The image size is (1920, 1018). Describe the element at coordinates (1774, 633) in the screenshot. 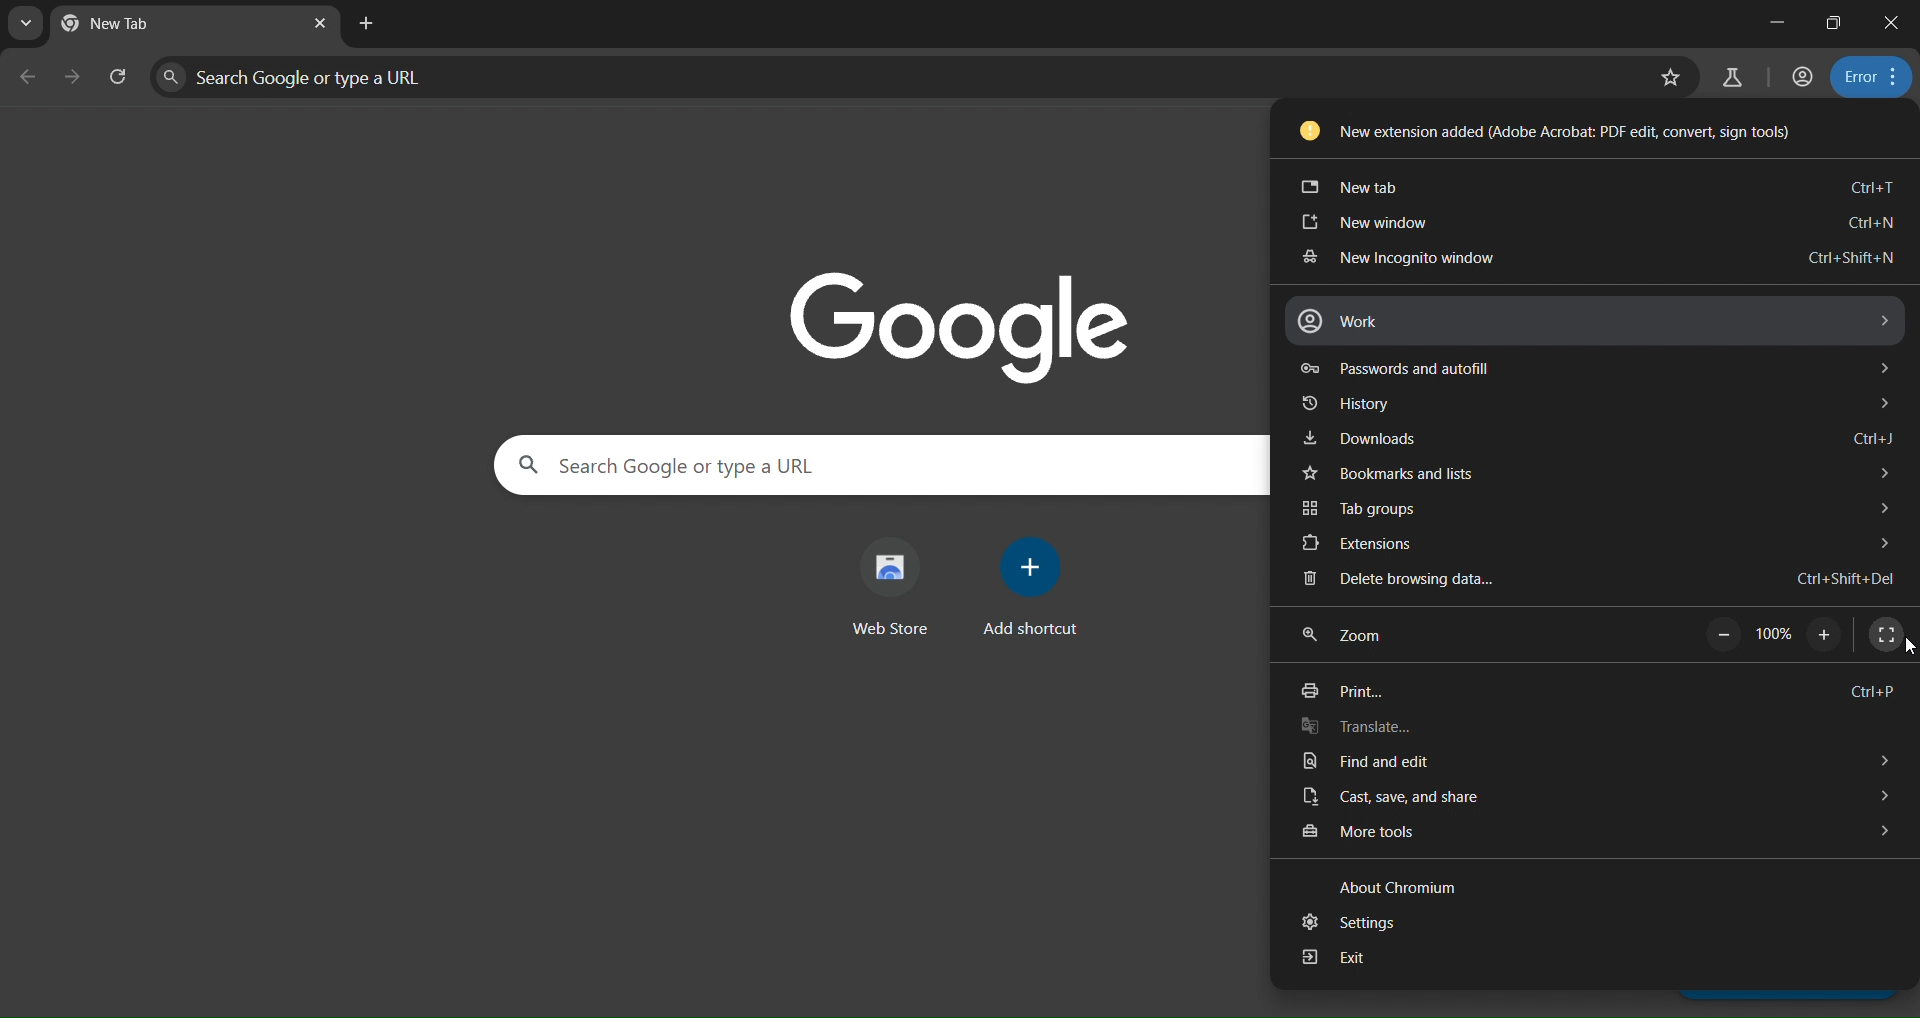

I see `100%` at that location.